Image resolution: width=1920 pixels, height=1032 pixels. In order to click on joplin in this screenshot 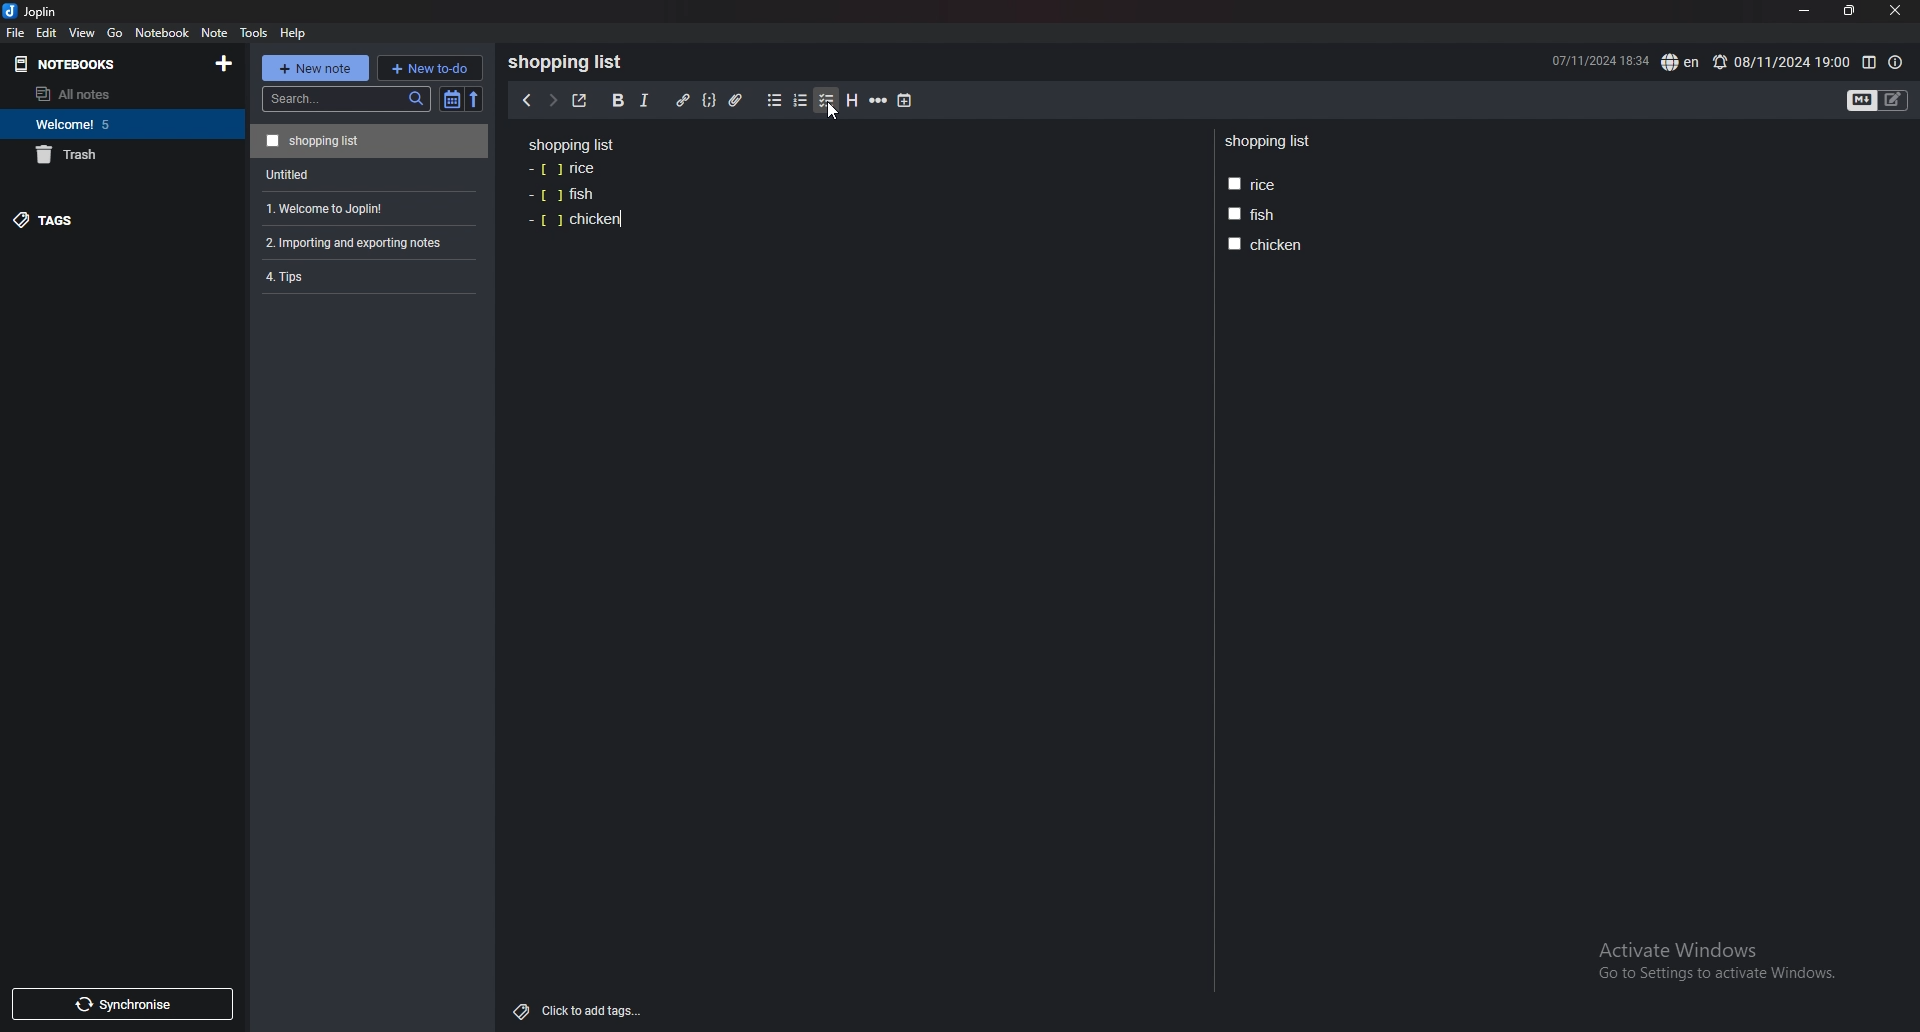, I will do `click(34, 11)`.